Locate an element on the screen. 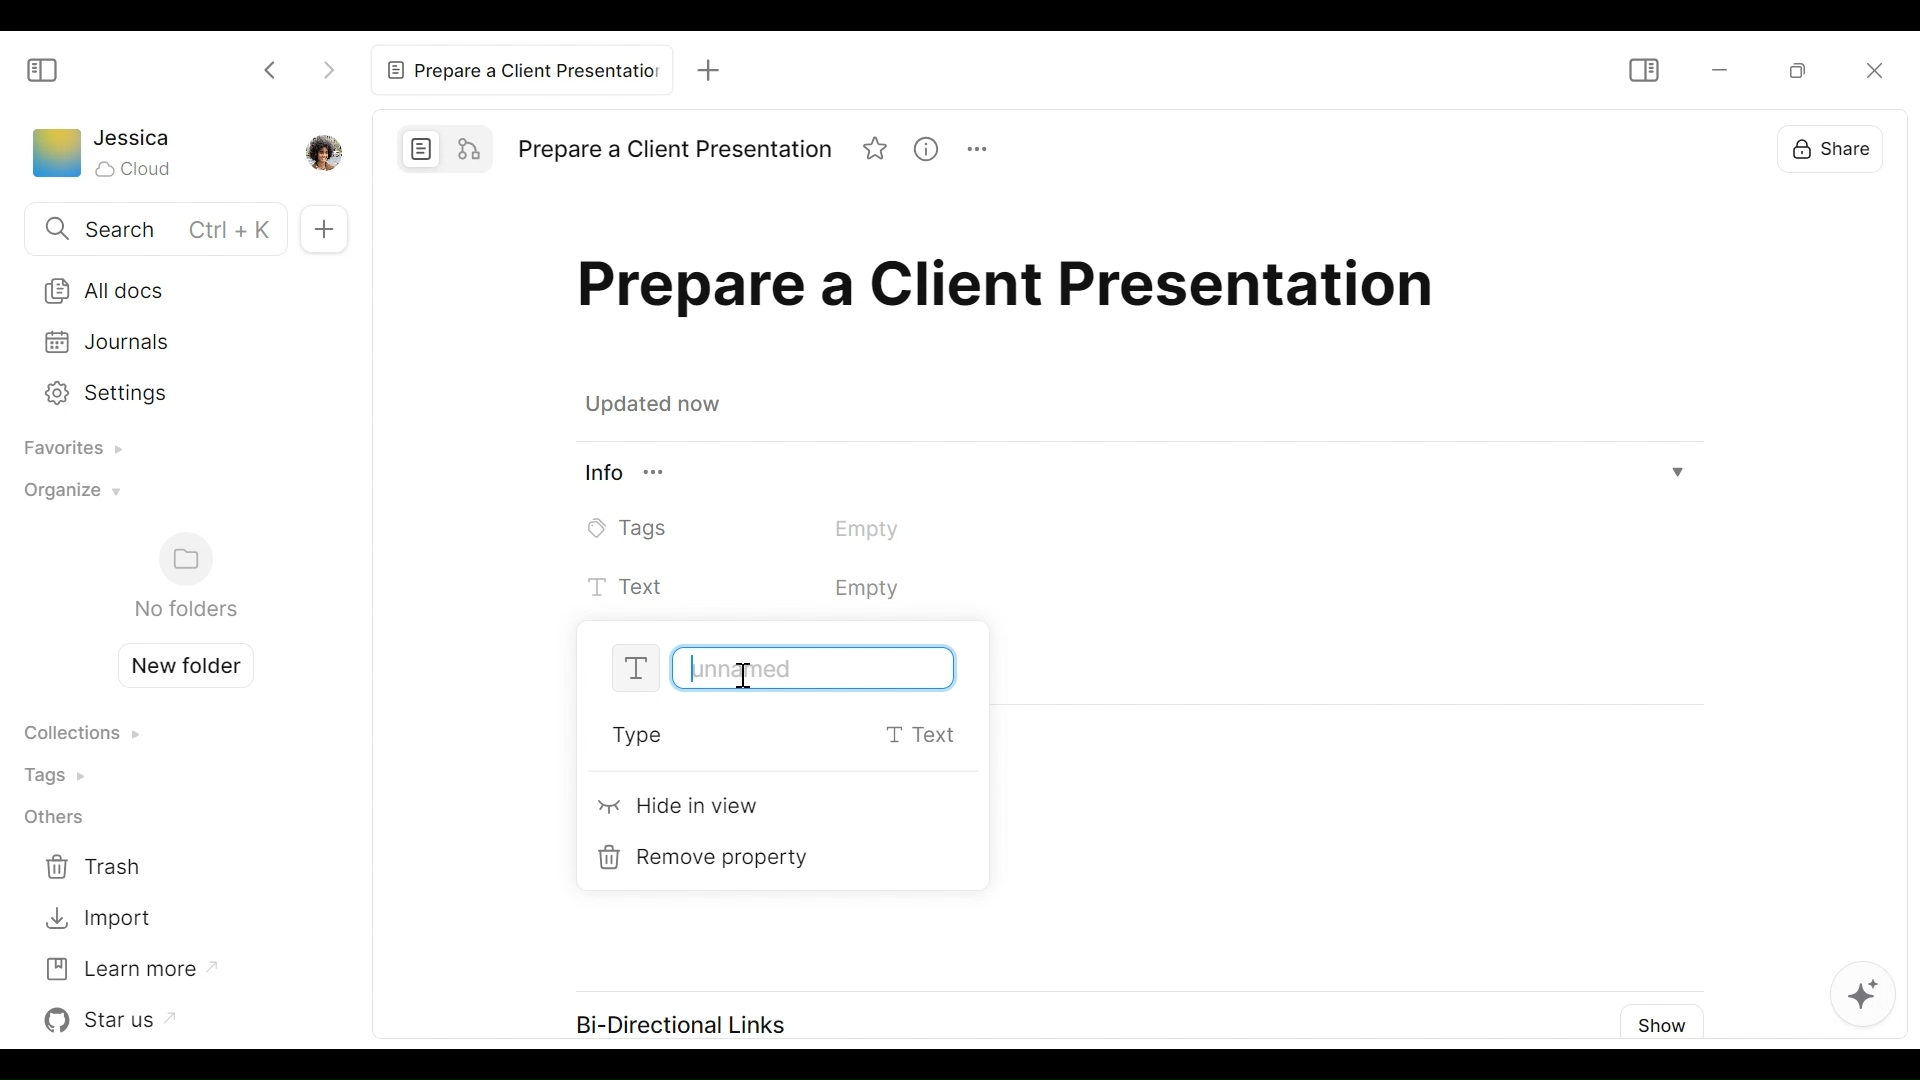  Folders is located at coordinates (184, 577).